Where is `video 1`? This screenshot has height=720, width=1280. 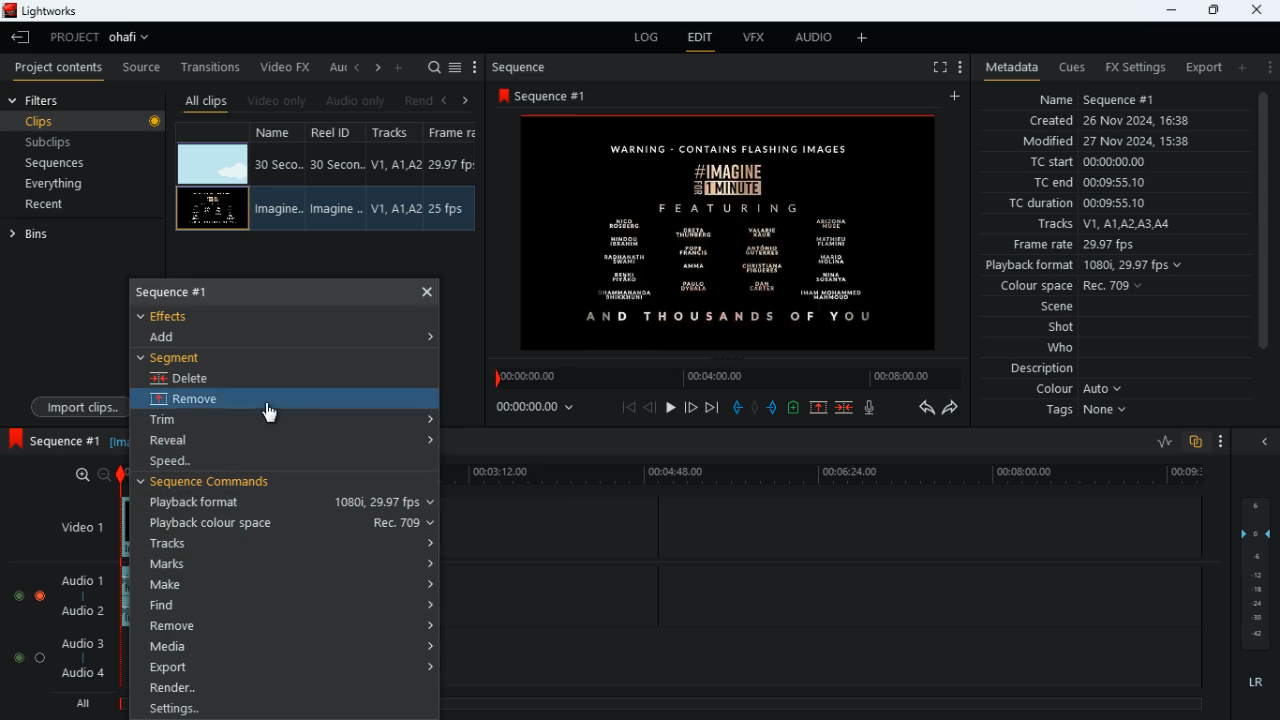 video 1 is located at coordinates (78, 527).